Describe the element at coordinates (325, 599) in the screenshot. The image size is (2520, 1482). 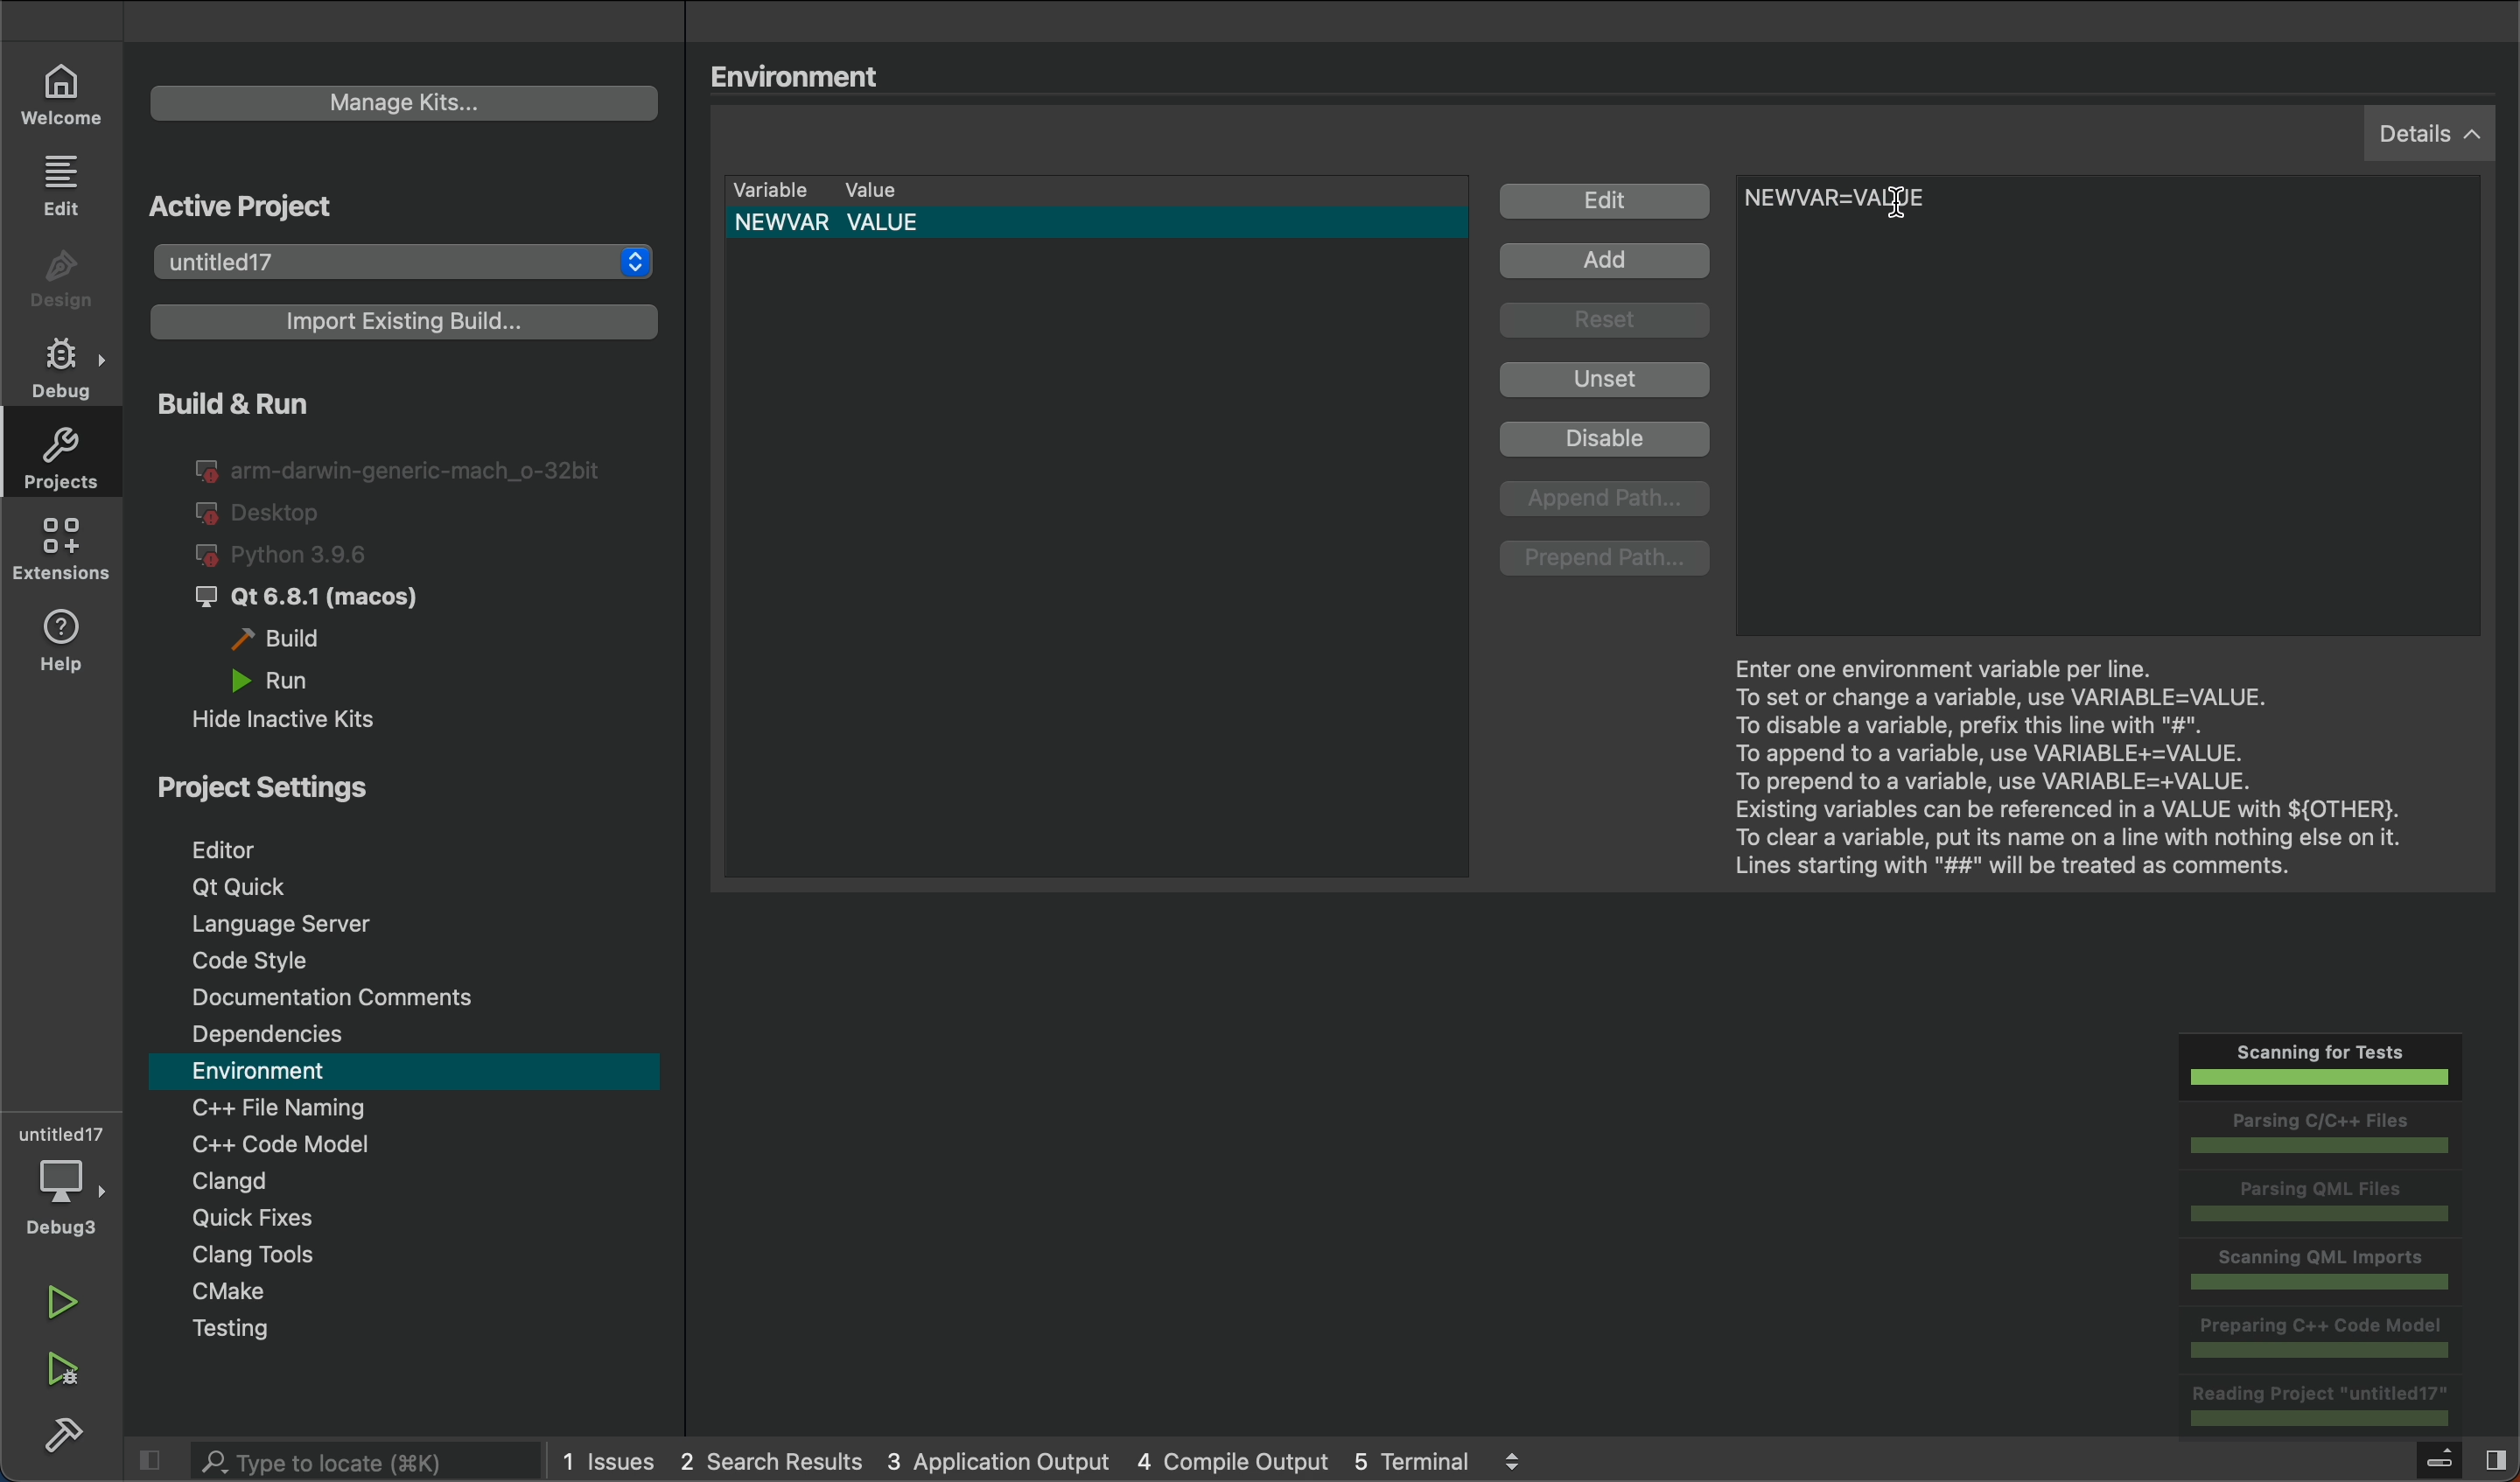
I see `J Qt 6.8.1 (macos)` at that location.